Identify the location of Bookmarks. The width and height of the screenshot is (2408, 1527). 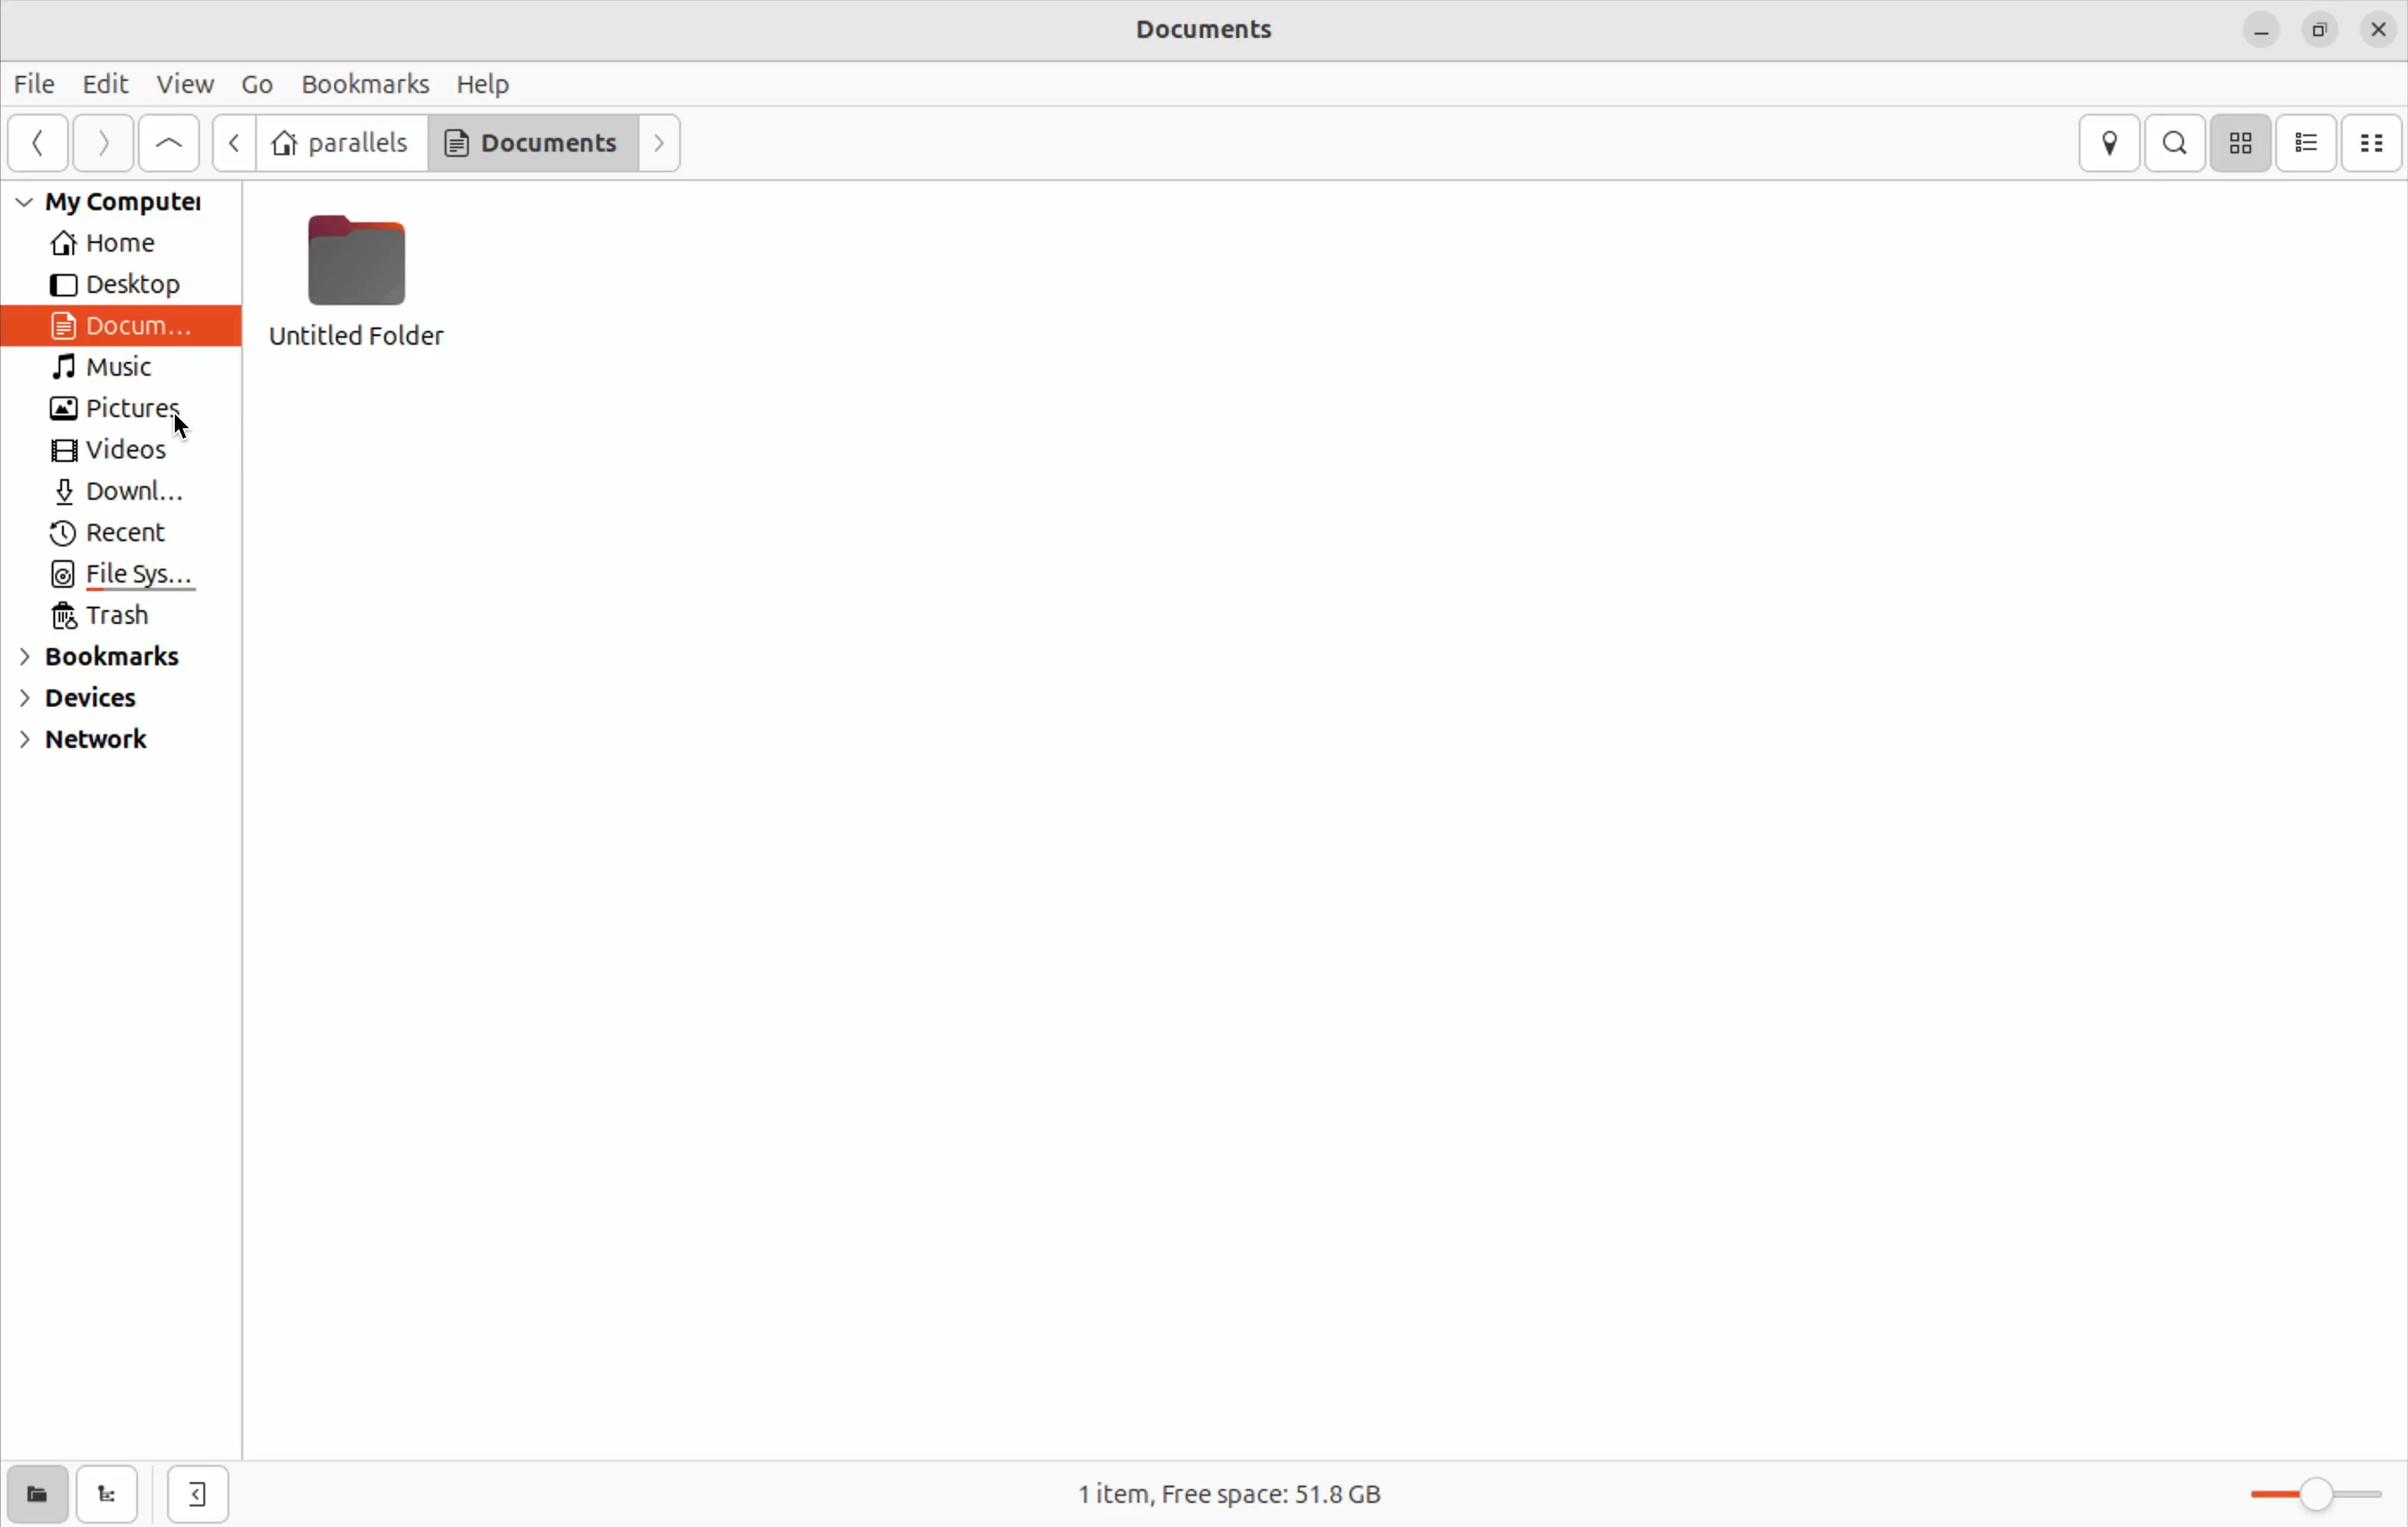
(100, 658).